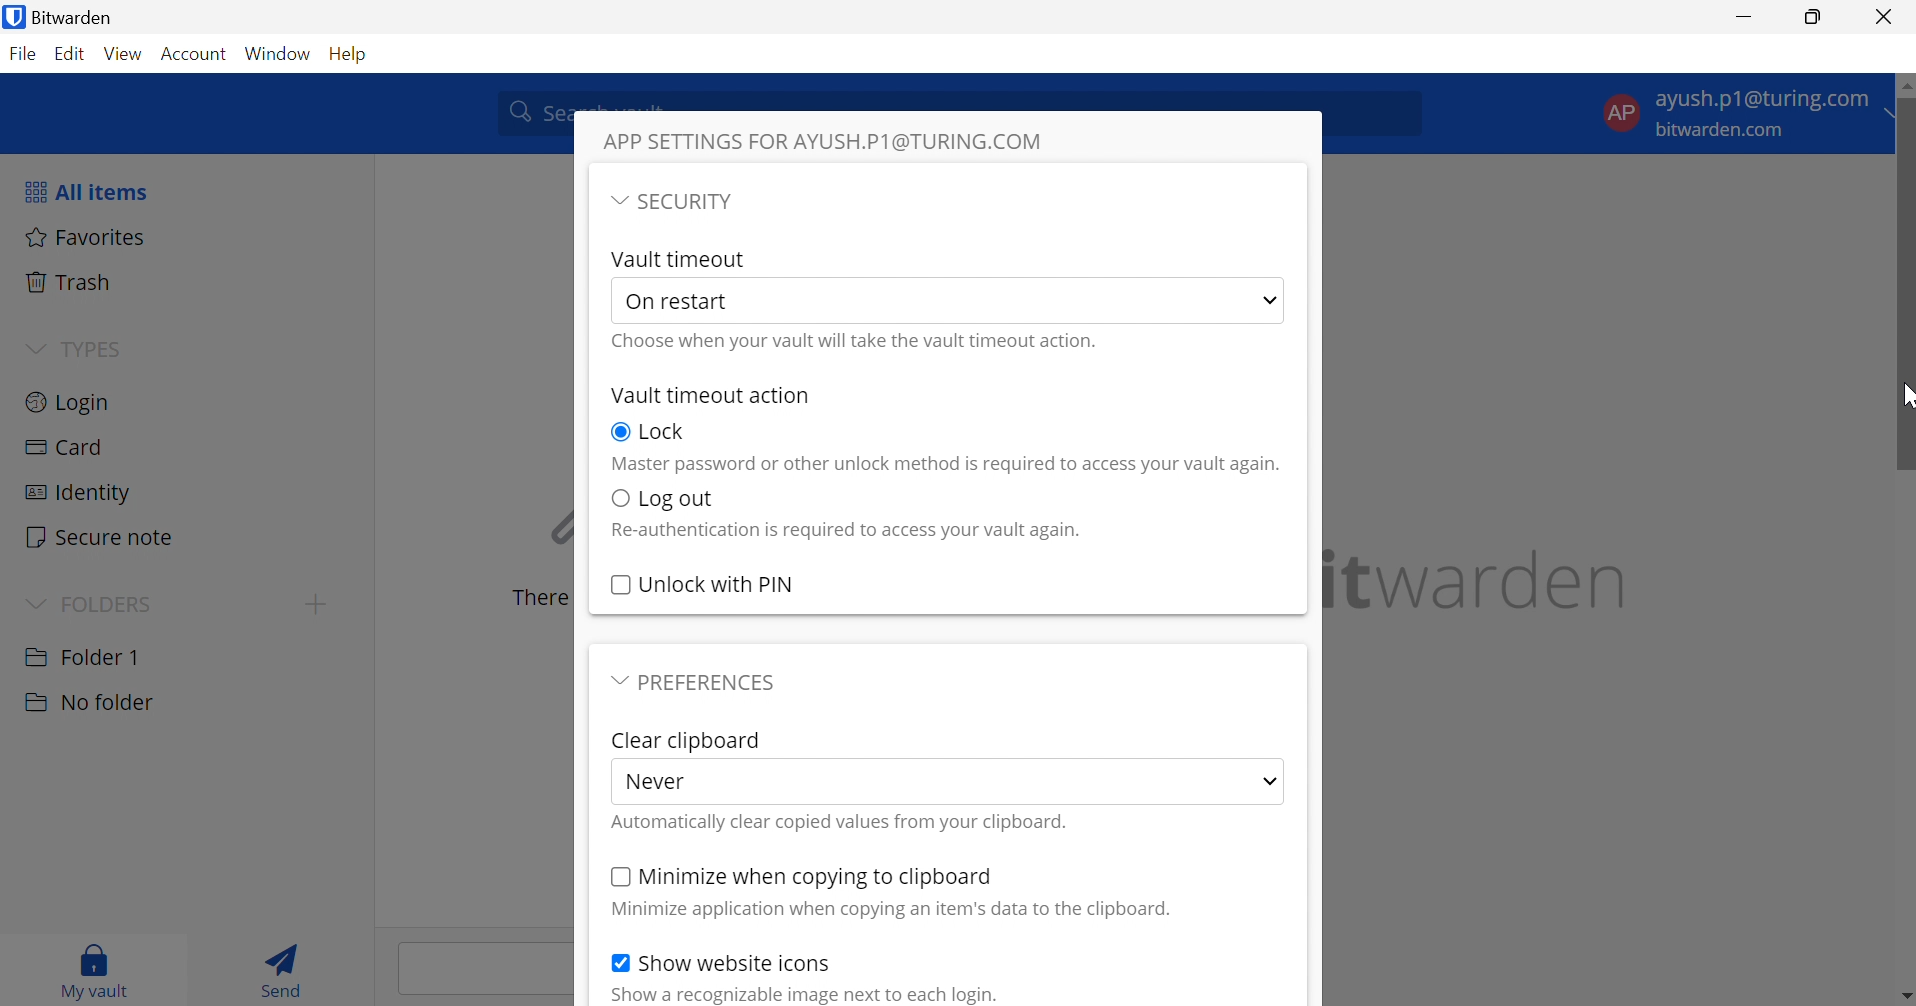 The image size is (1916, 1006). Describe the element at coordinates (69, 400) in the screenshot. I see `Login` at that location.